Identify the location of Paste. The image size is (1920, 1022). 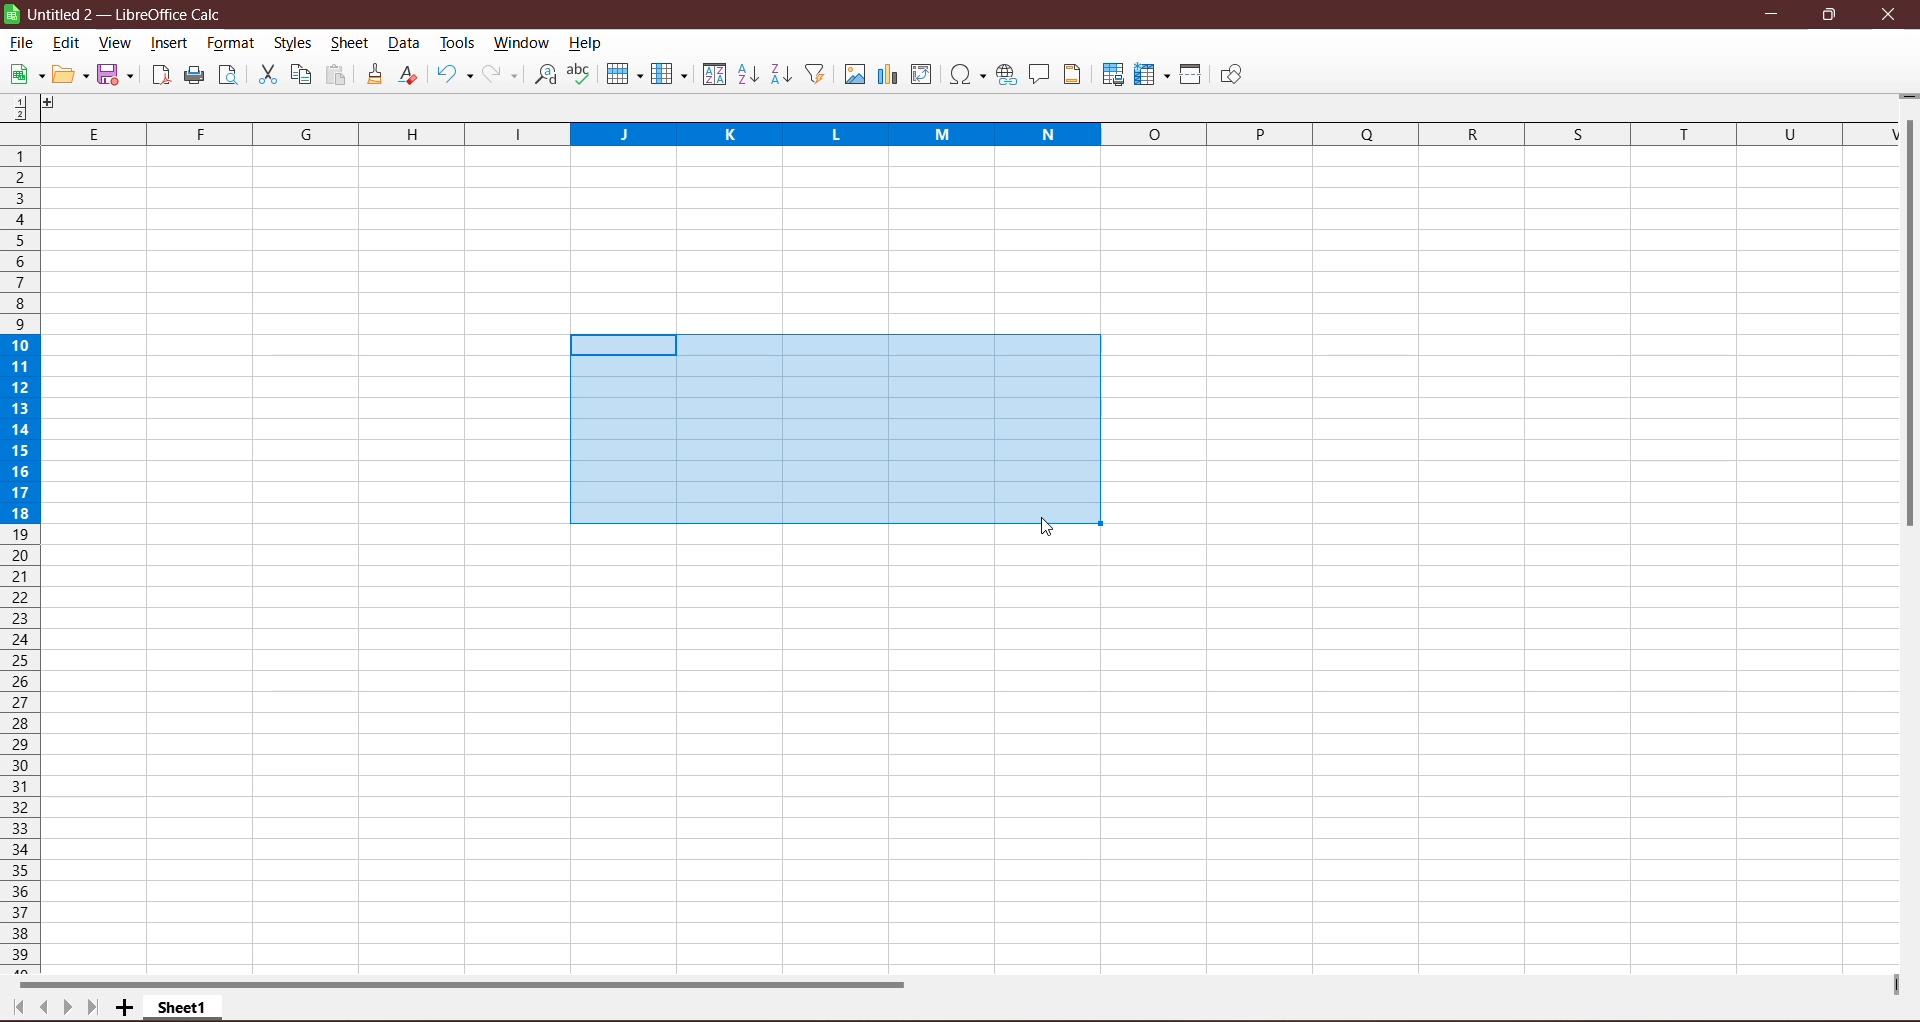
(337, 76).